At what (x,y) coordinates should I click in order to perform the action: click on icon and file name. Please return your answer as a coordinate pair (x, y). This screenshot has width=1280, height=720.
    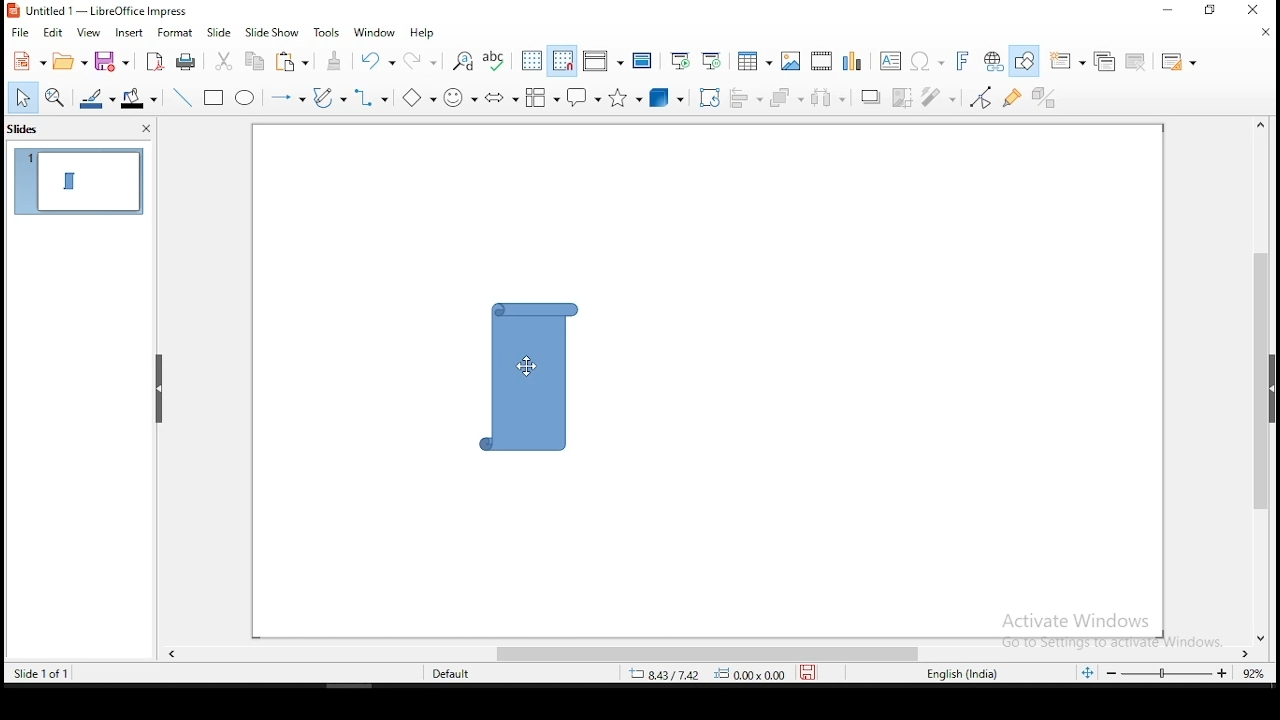
    Looking at the image, I should click on (111, 11).